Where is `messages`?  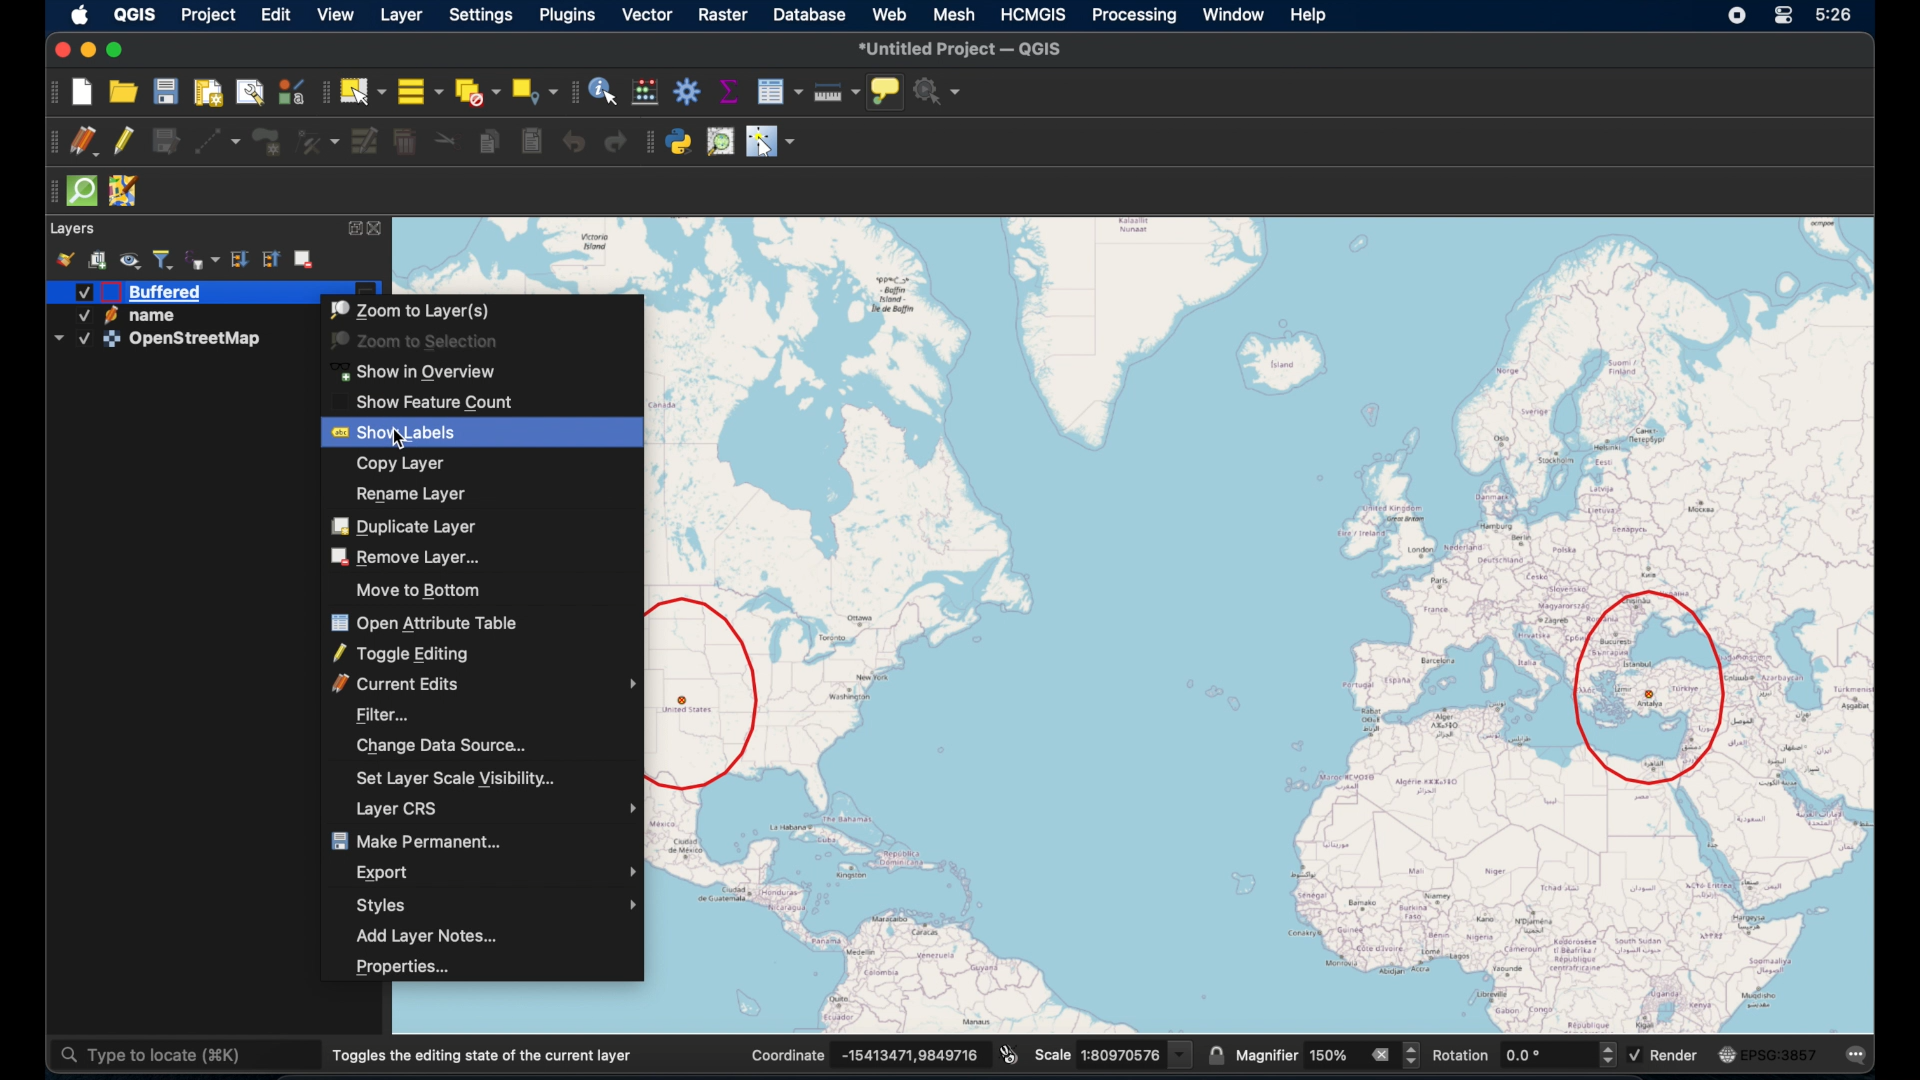
messages is located at coordinates (1859, 1055).